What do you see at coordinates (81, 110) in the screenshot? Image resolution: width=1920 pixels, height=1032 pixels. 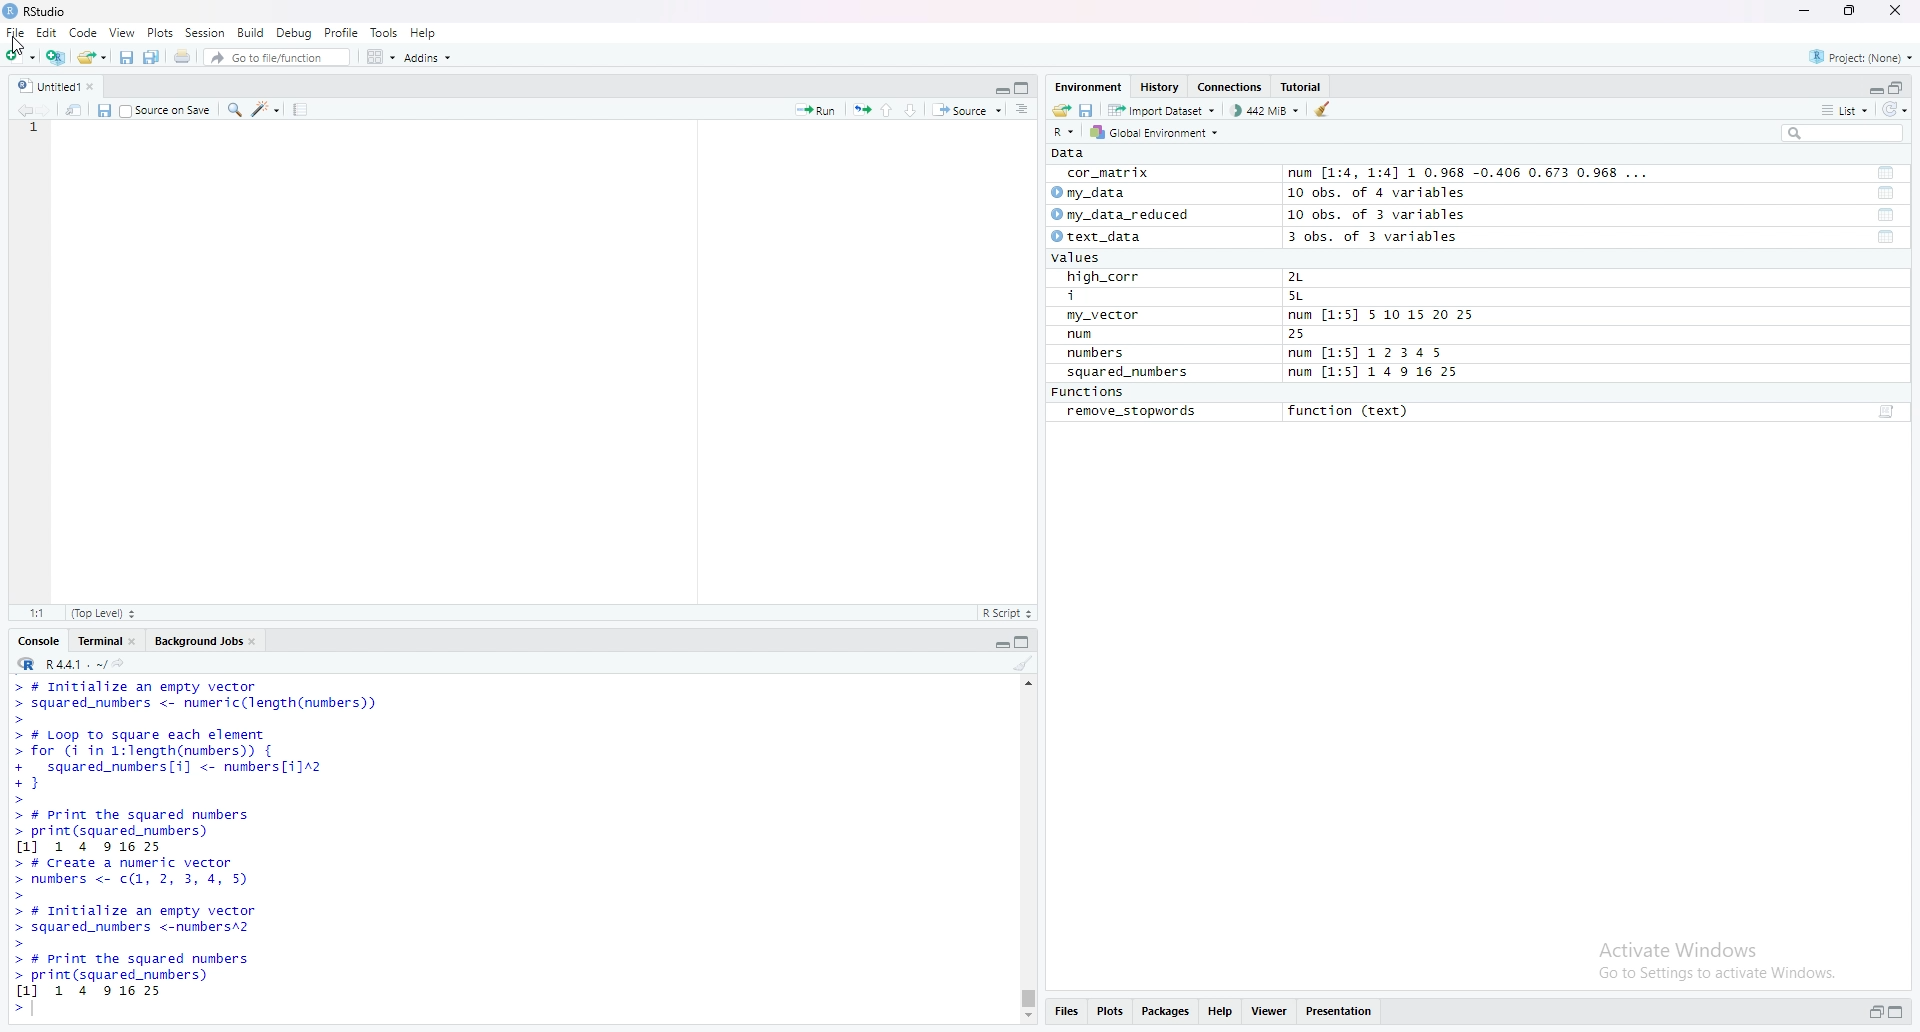 I see `show in new window` at bounding box center [81, 110].